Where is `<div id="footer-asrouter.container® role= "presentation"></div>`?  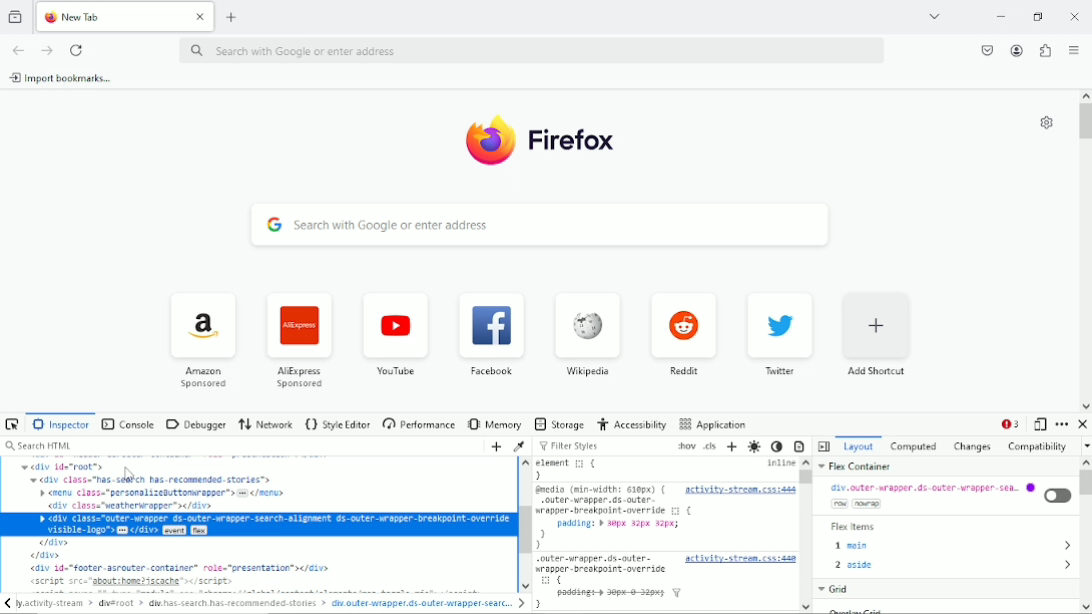
<div id="footer-asrouter.container® role= "presentation"></div> is located at coordinates (184, 568).